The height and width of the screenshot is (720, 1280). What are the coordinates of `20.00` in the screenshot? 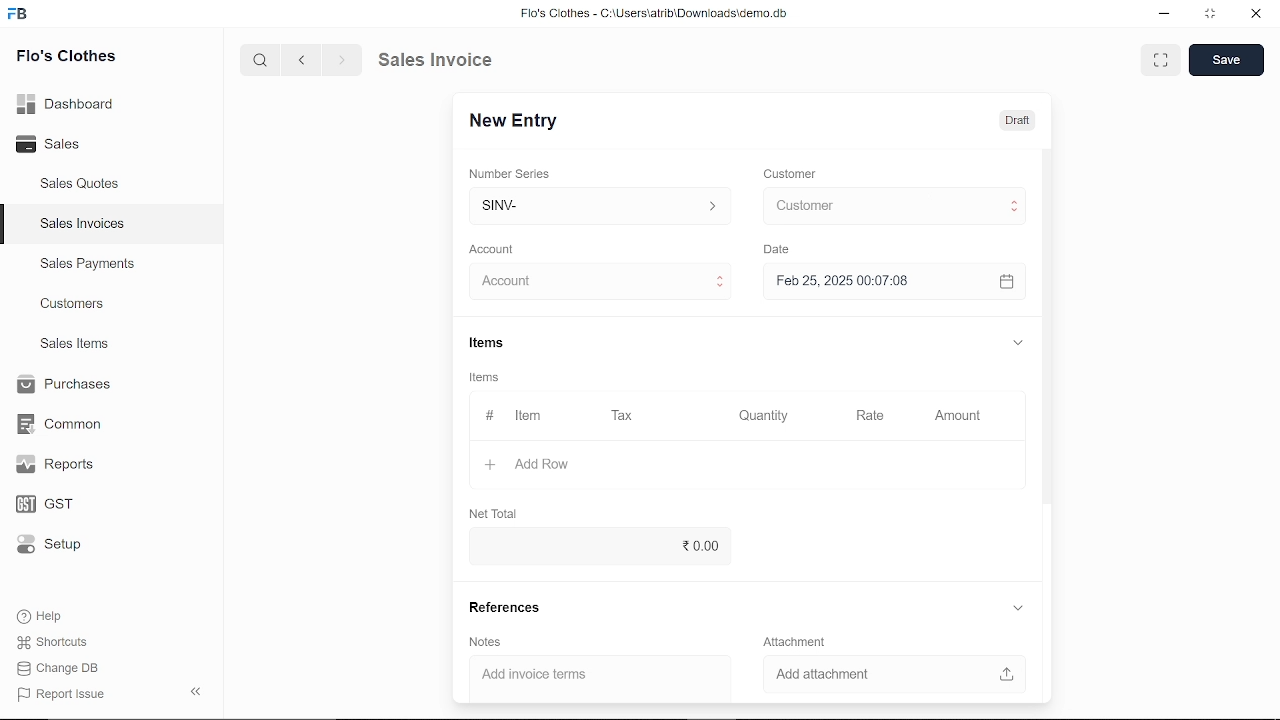 It's located at (639, 547).